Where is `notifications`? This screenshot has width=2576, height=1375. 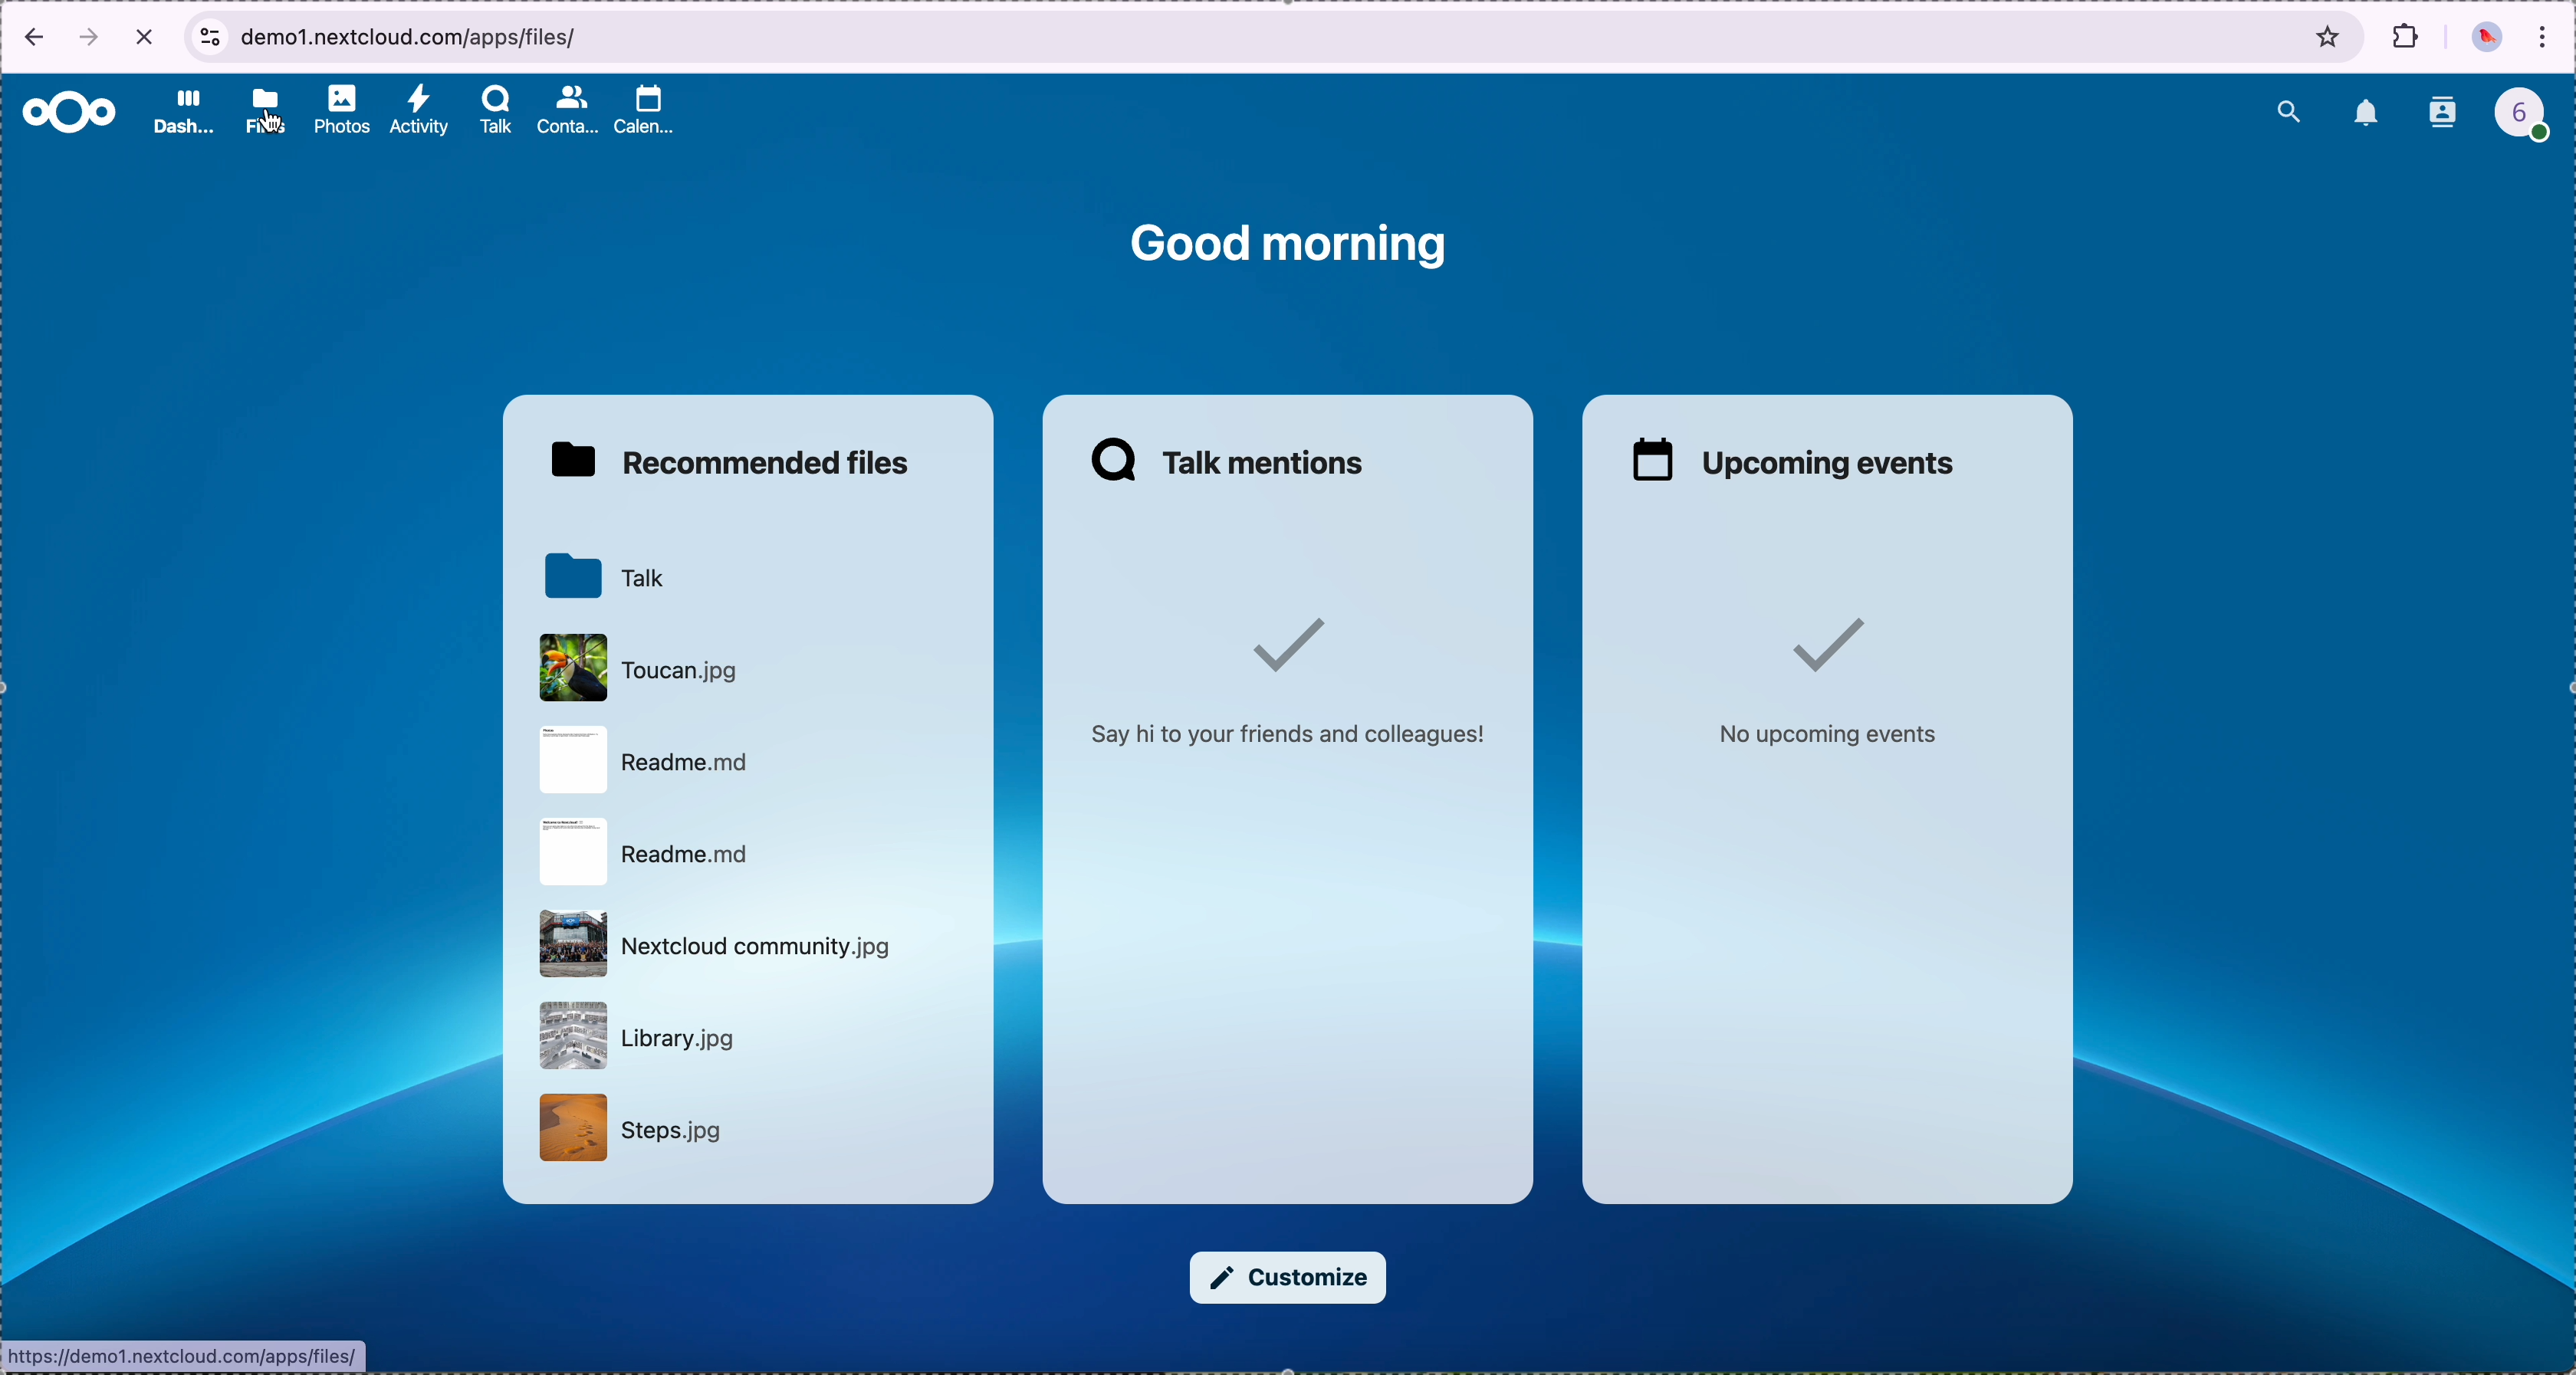 notifications is located at coordinates (2368, 115).